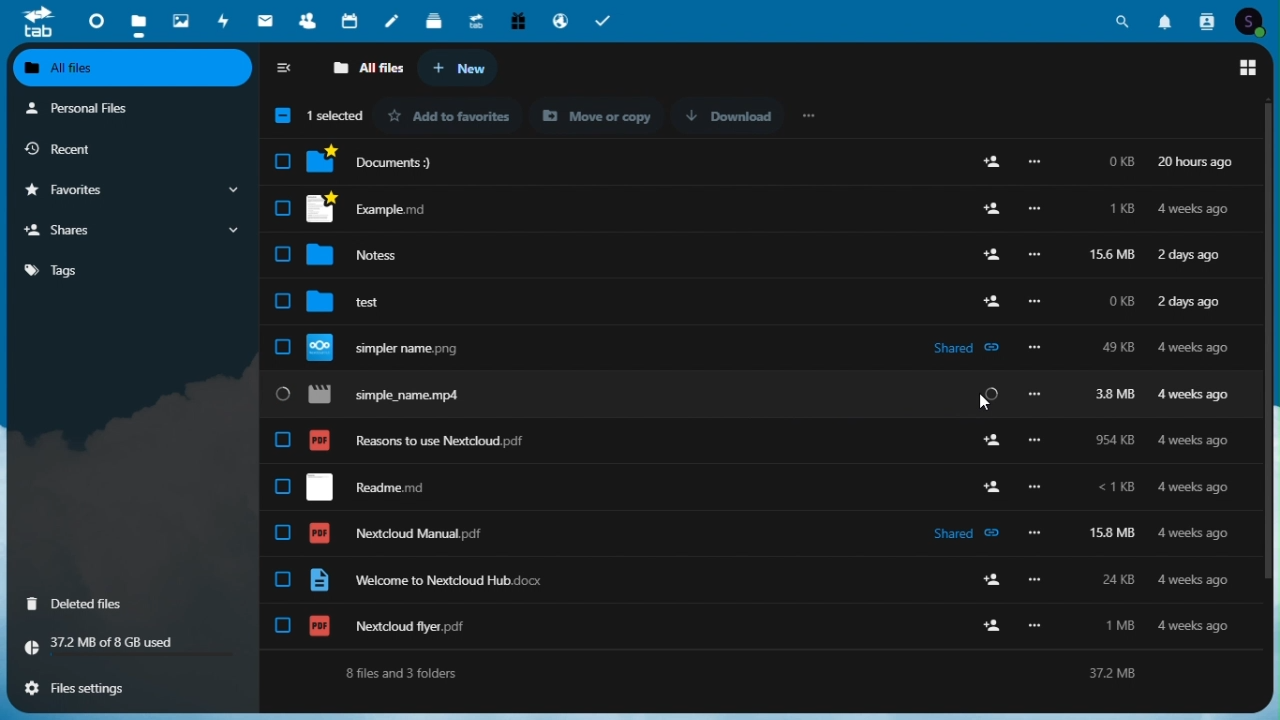  What do you see at coordinates (136, 21) in the screenshot?
I see `Files` at bounding box center [136, 21].